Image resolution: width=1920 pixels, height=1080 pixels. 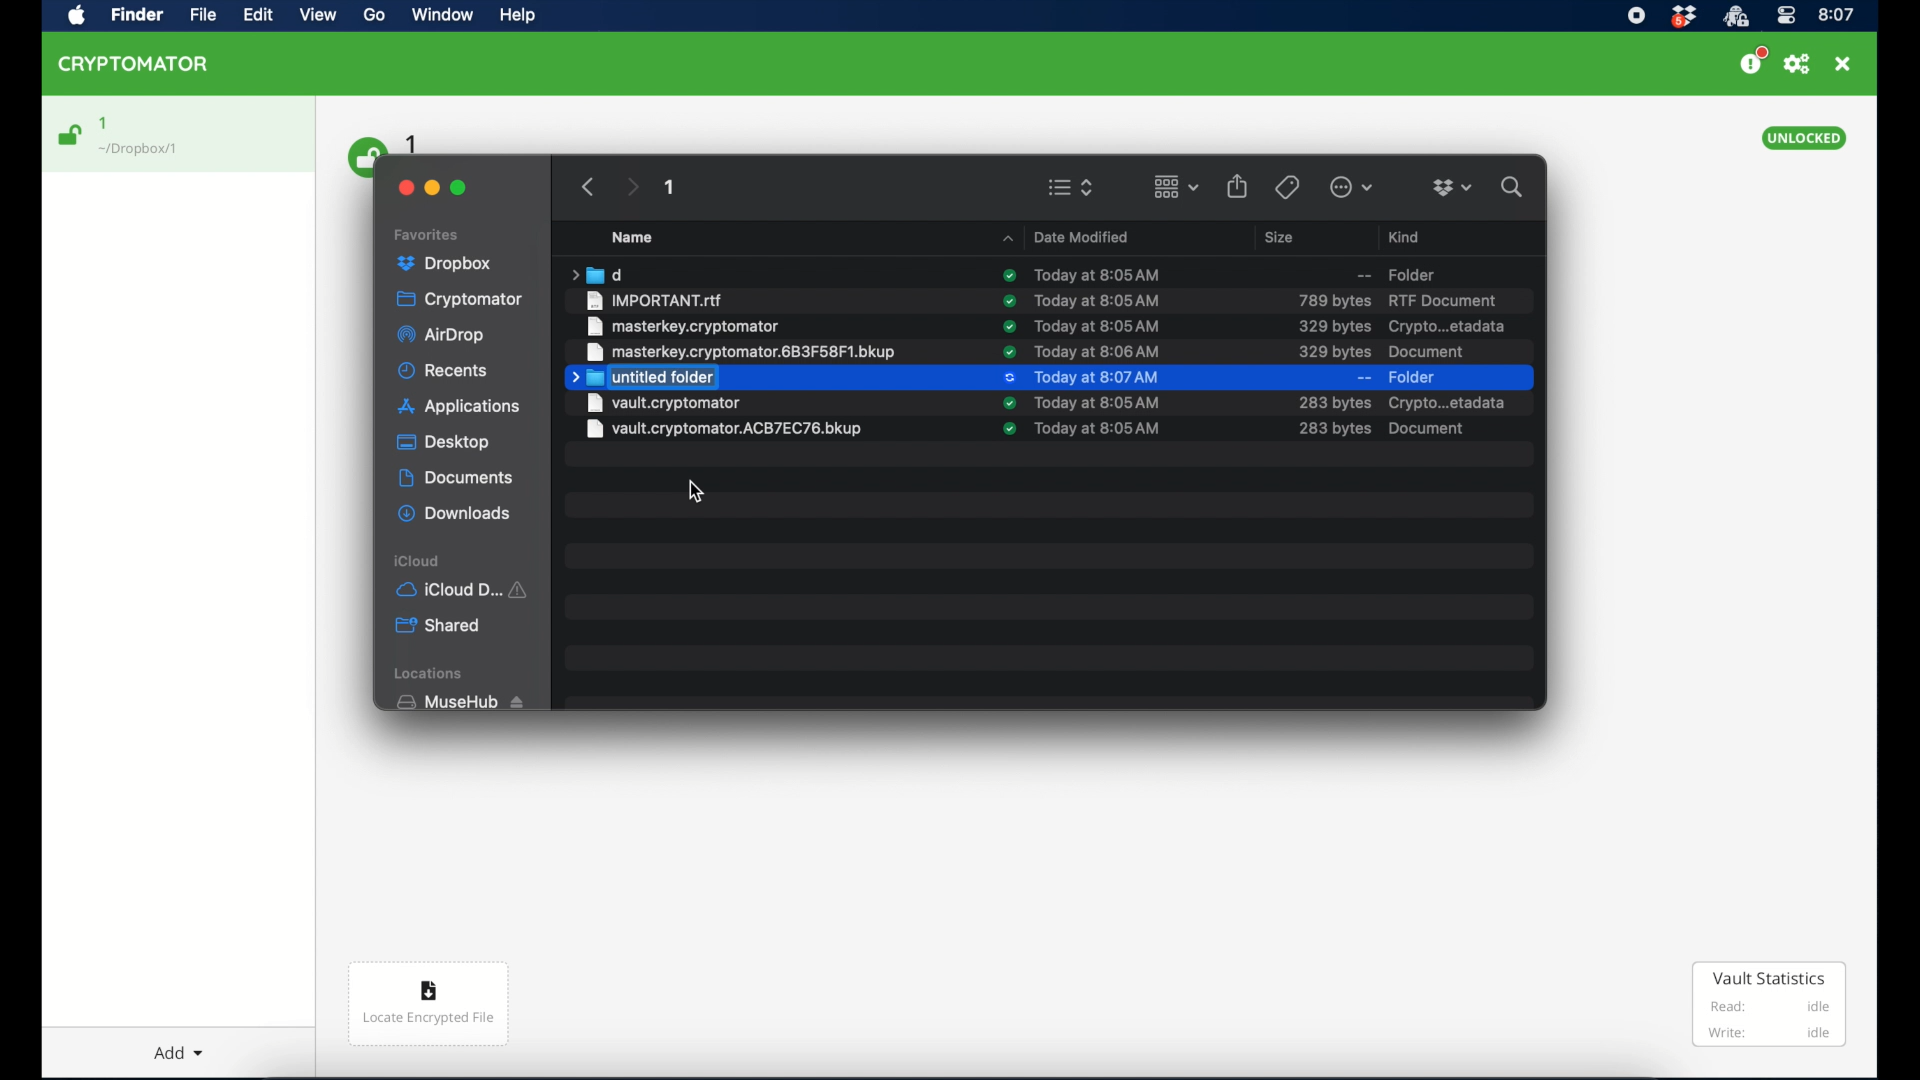 What do you see at coordinates (260, 16) in the screenshot?
I see `Edit` at bounding box center [260, 16].